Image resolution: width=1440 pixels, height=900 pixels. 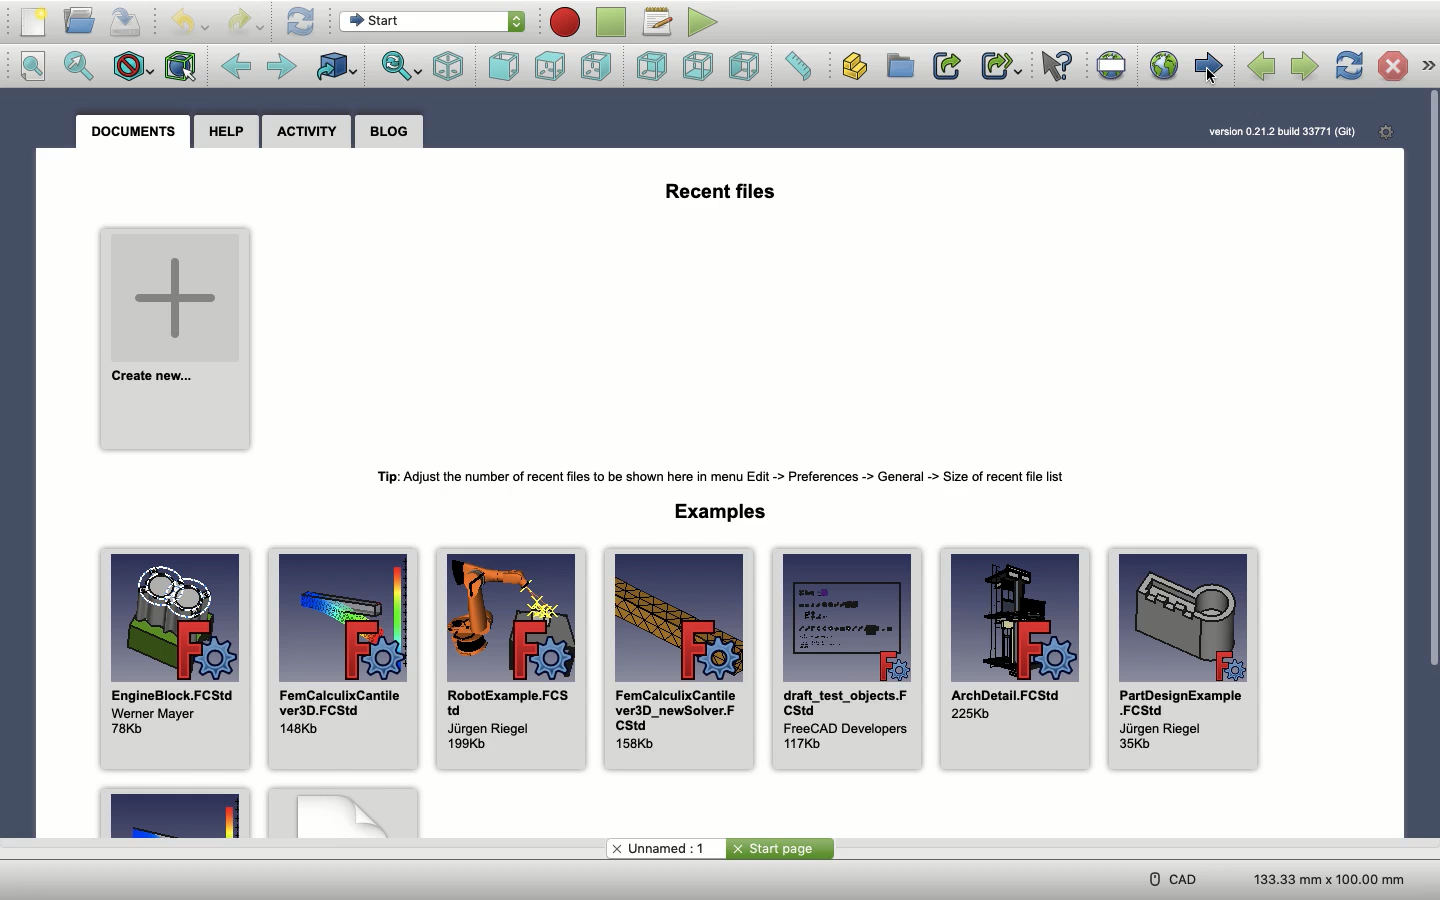 I want to click on Front, so click(x=504, y=67).